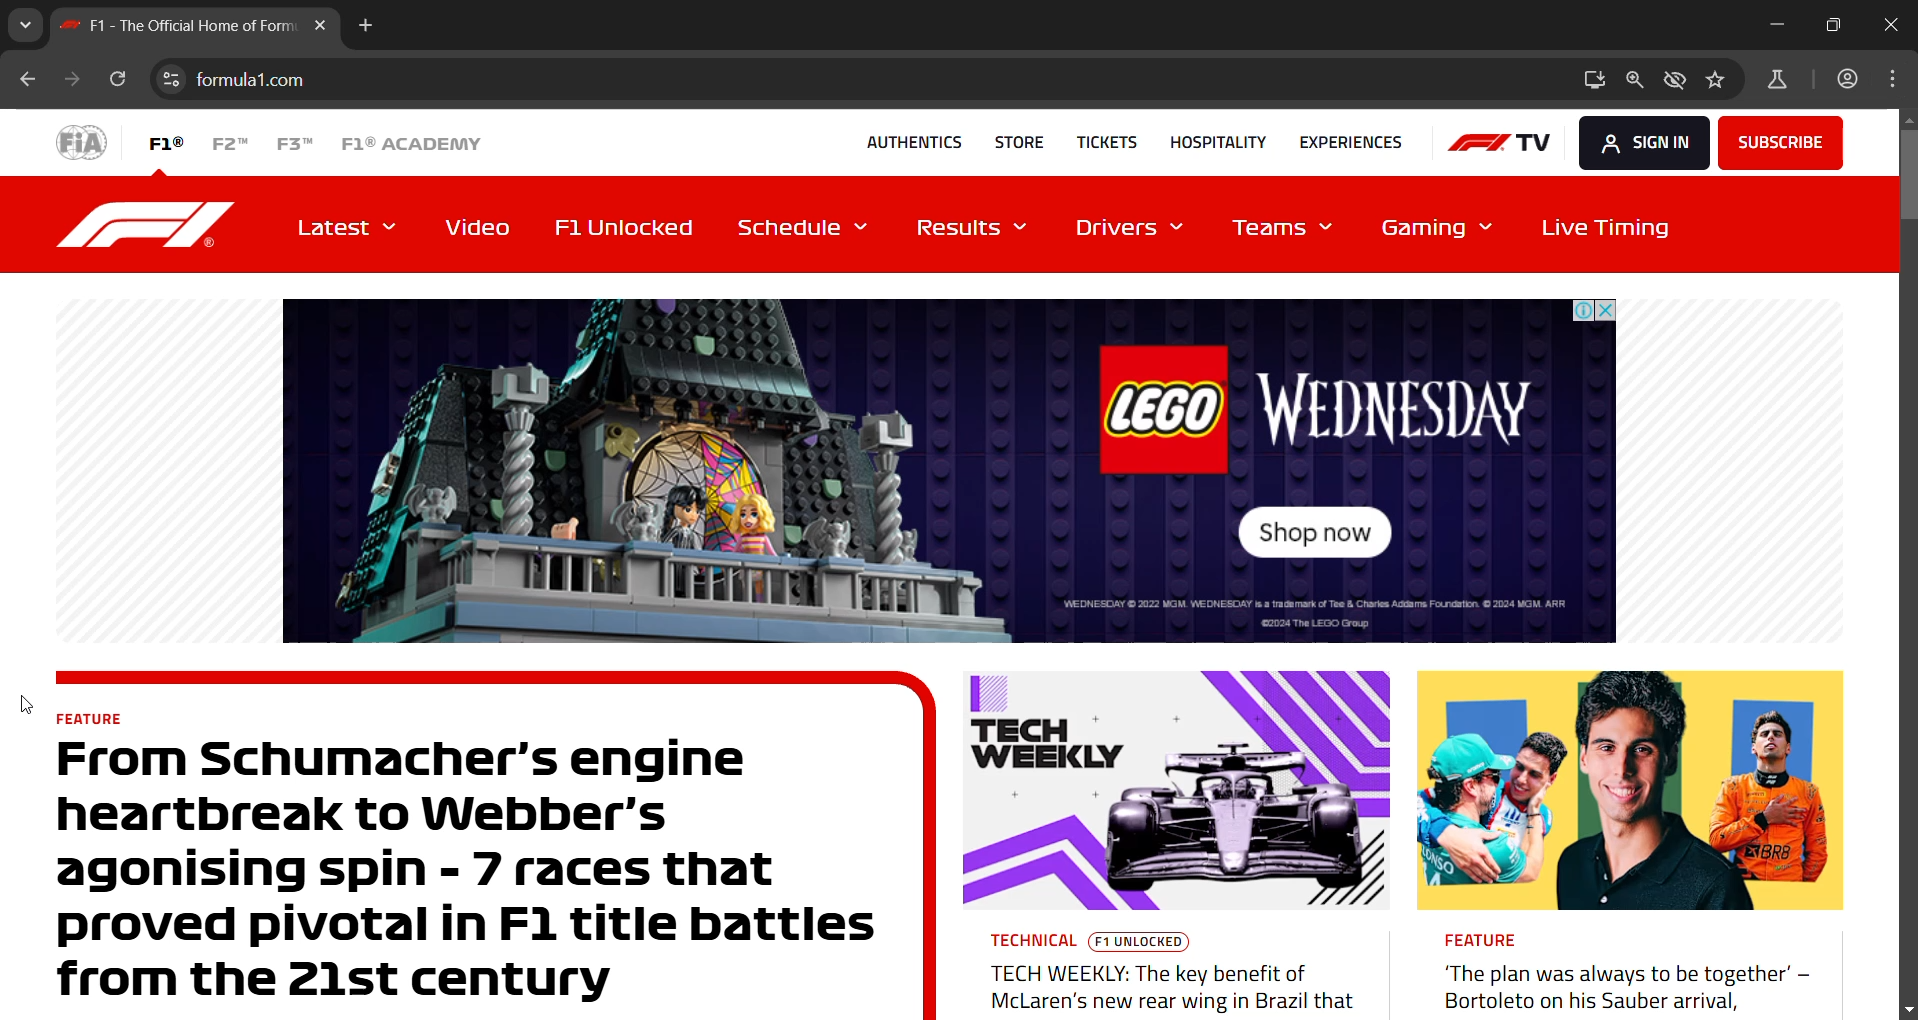 The image size is (1918, 1020). I want to click on view site information, so click(172, 79).